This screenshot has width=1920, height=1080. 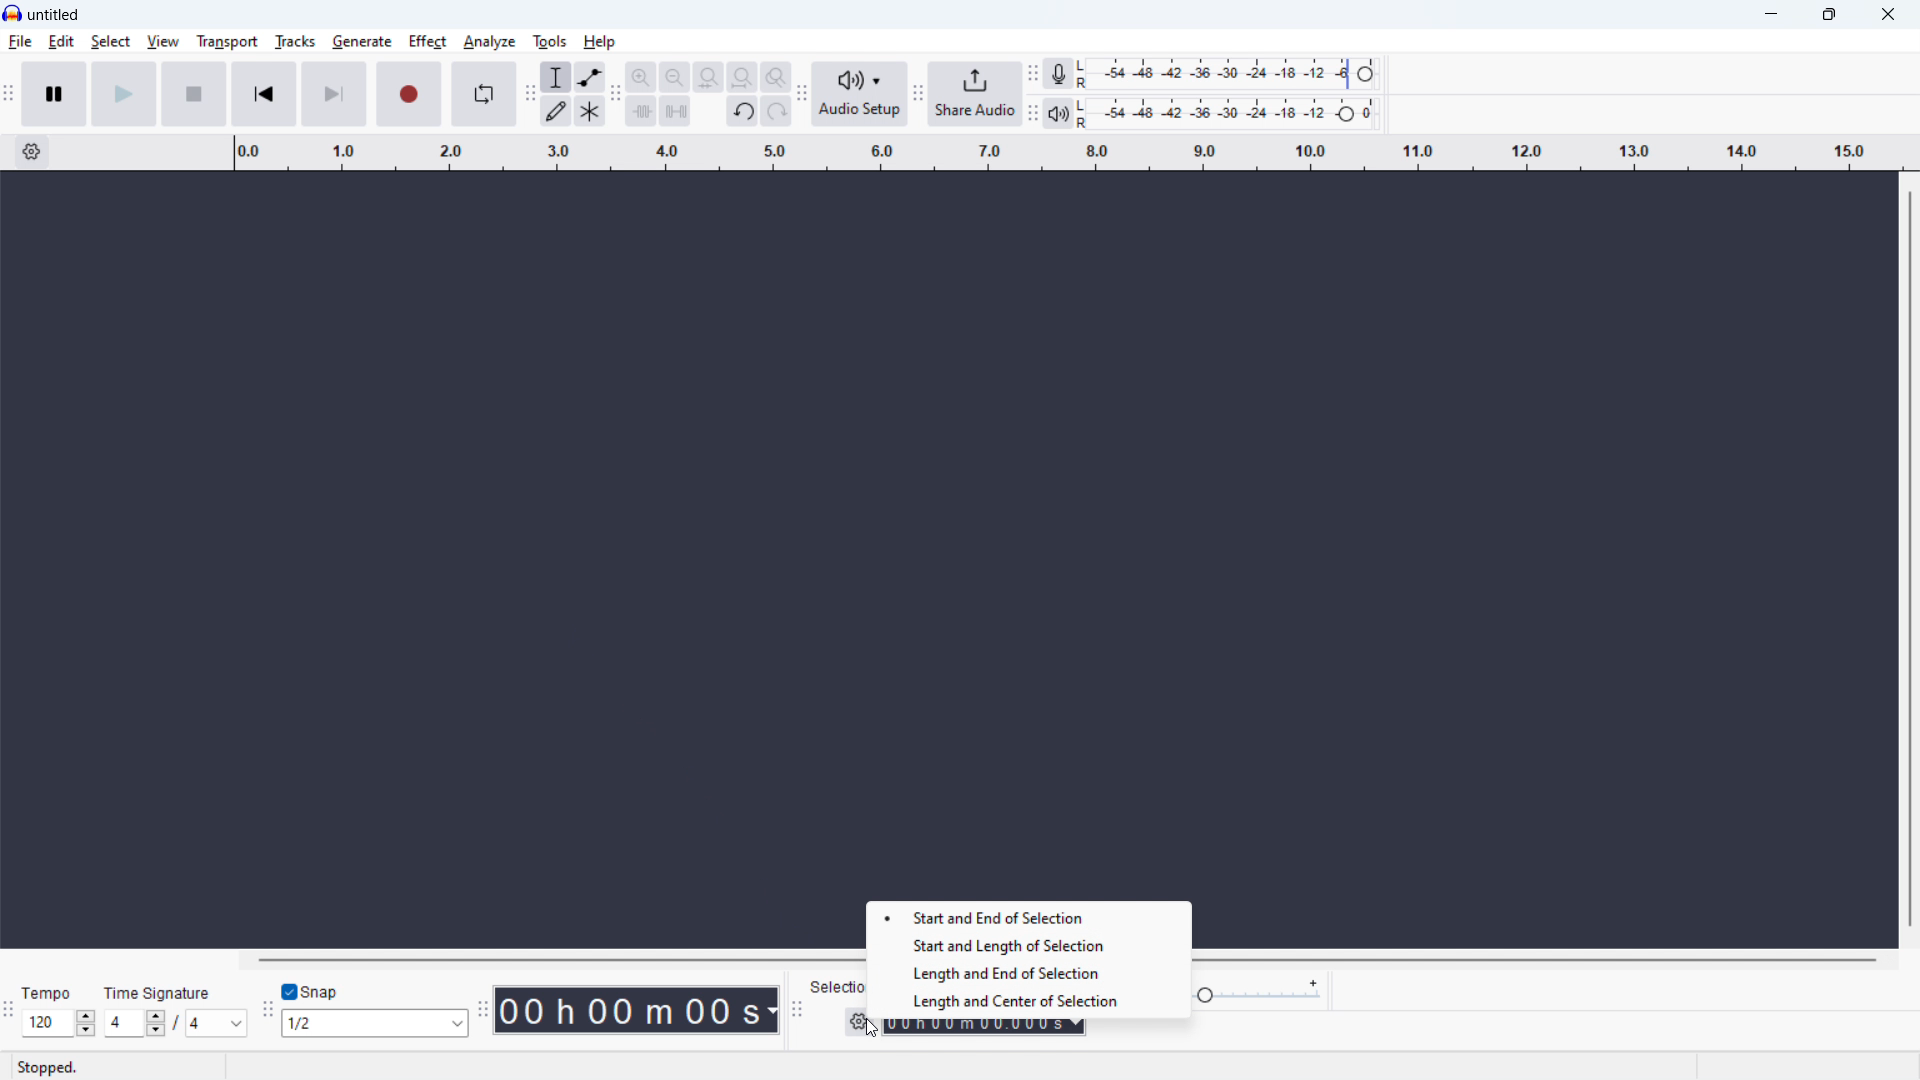 I want to click on record, so click(x=409, y=94).